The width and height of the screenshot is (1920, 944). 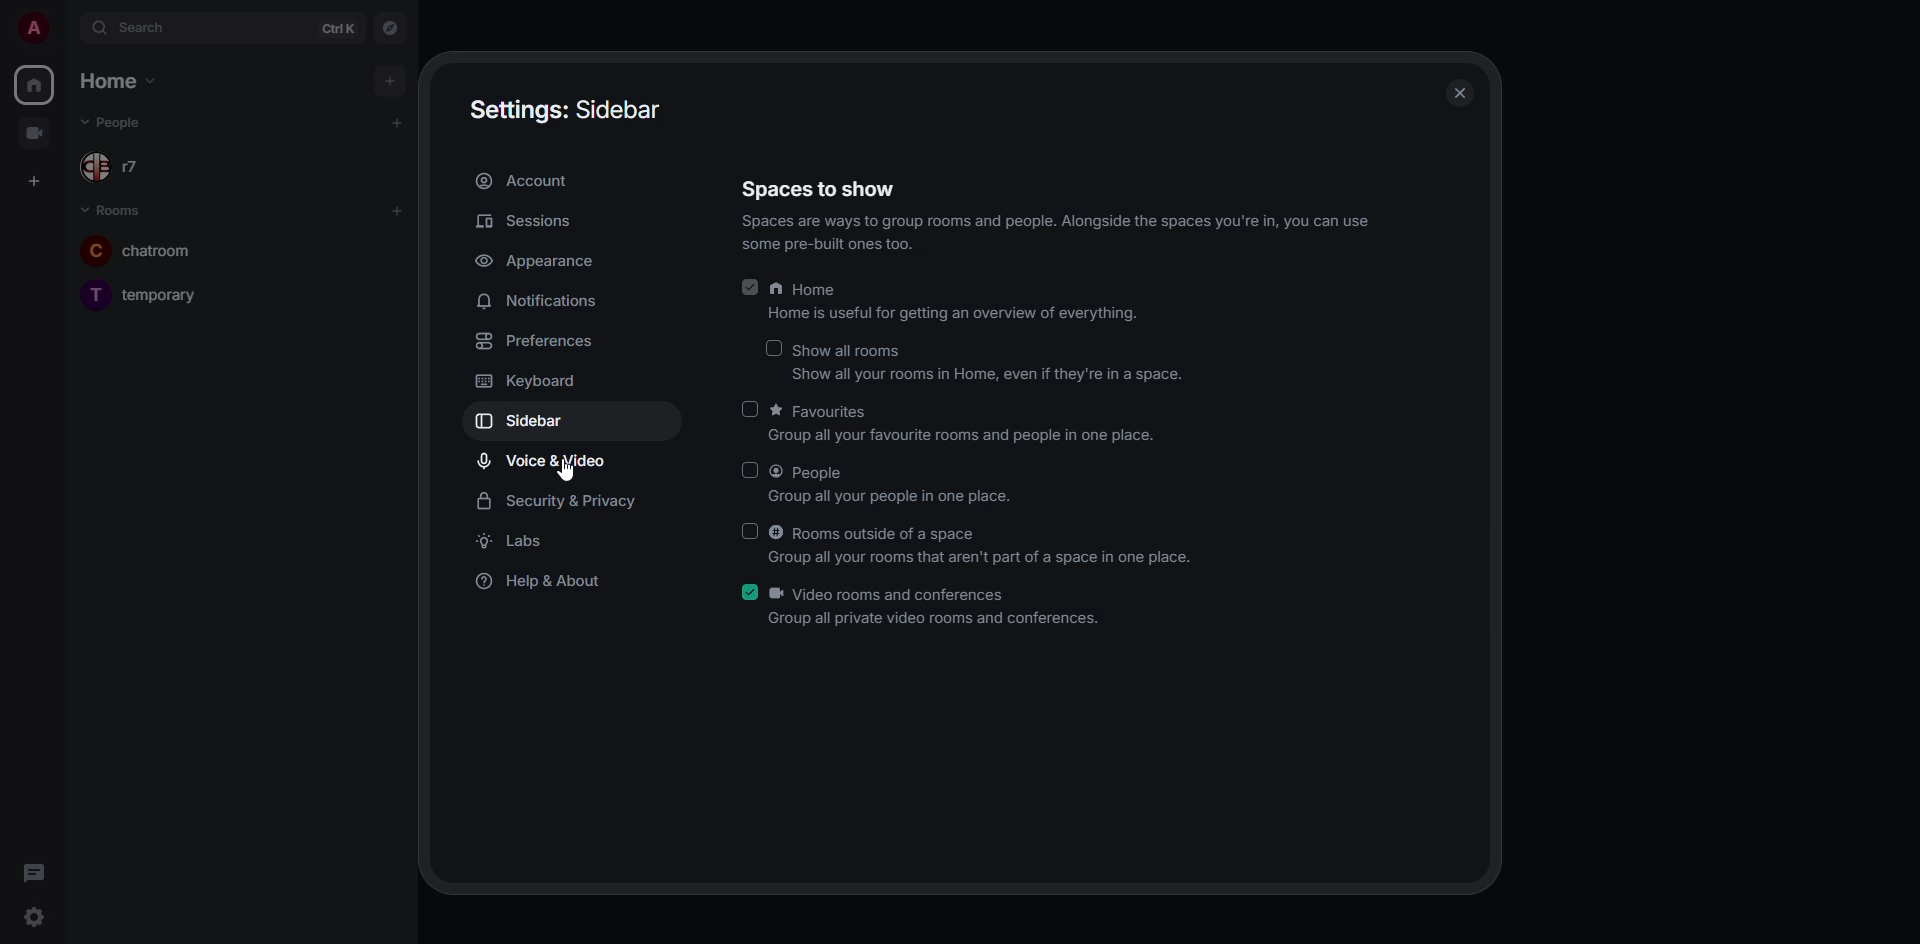 What do you see at coordinates (525, 223) in the screenshot?
I see `sessions` at bounding box center [525, 223].